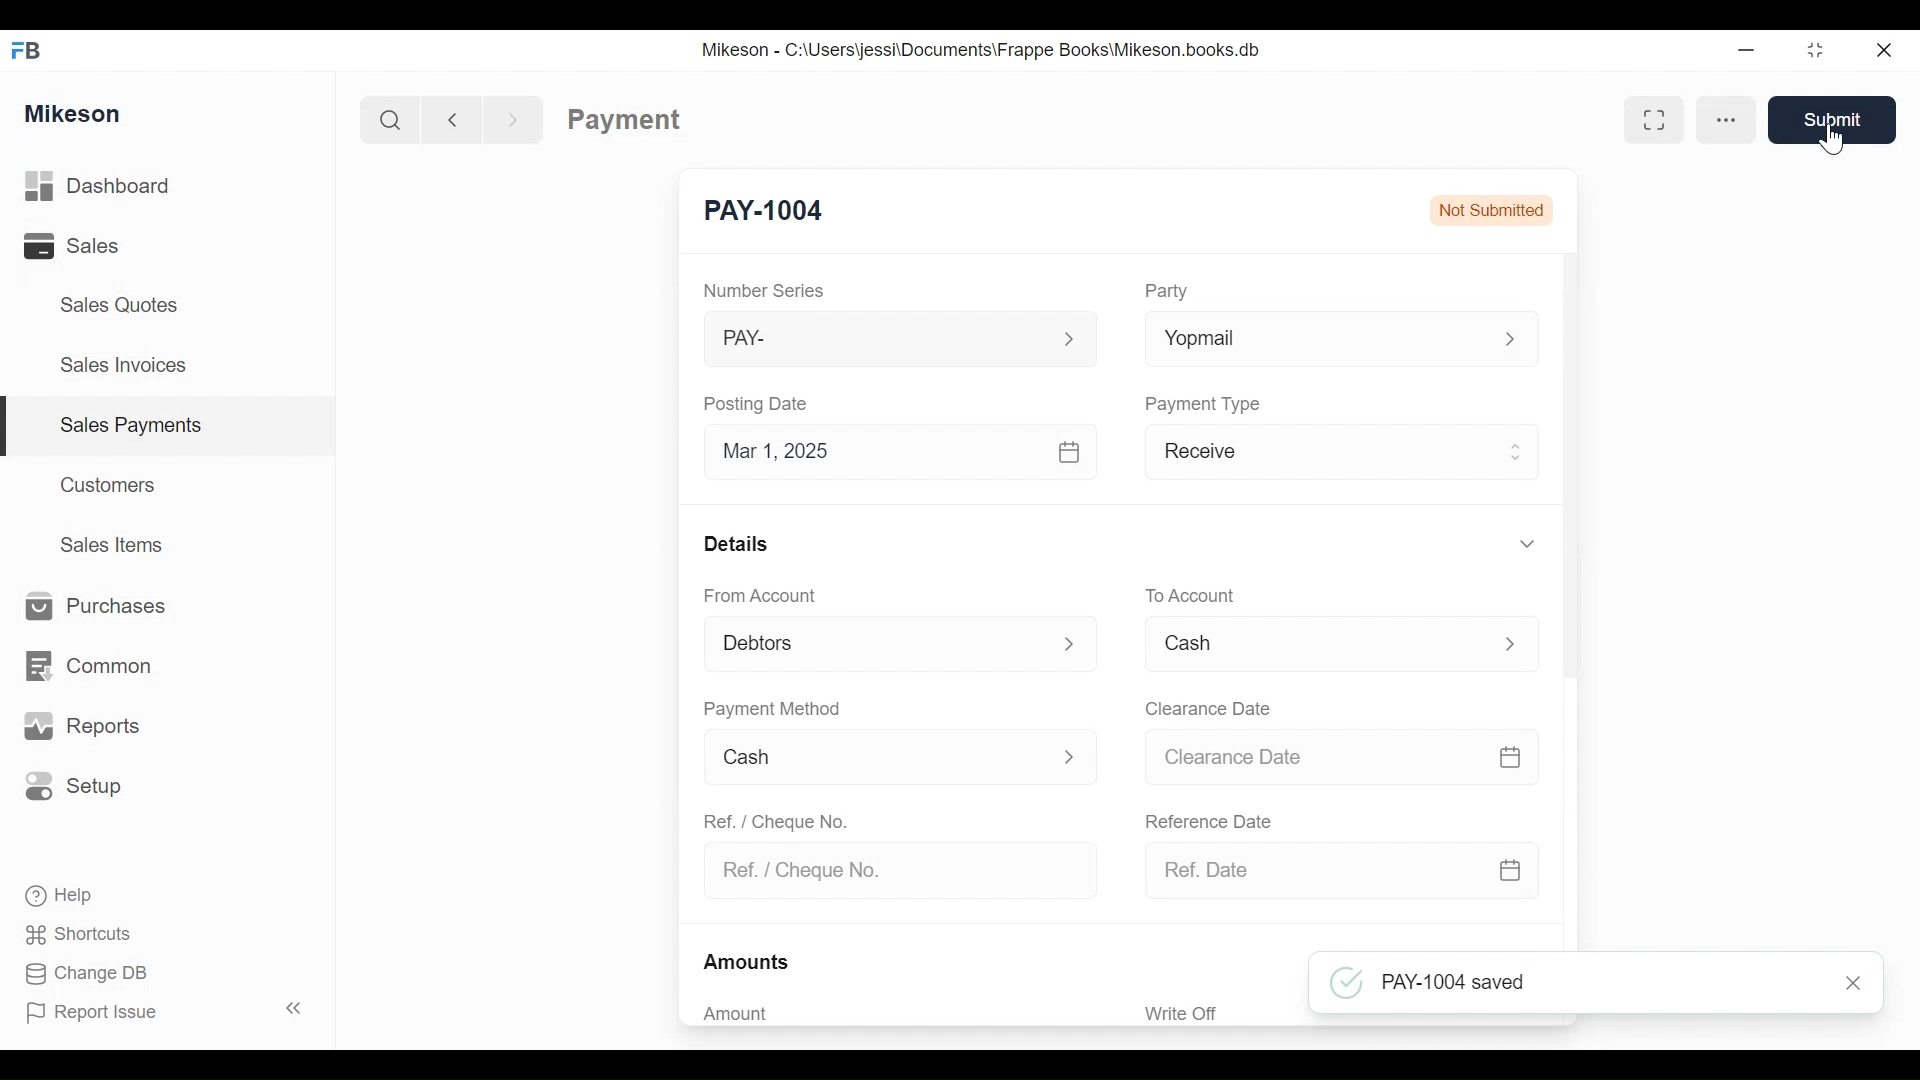  What do you see at coordinates (1526, 541) in the screenshot?
I see `Hide` at bounding box center [1526, 541].